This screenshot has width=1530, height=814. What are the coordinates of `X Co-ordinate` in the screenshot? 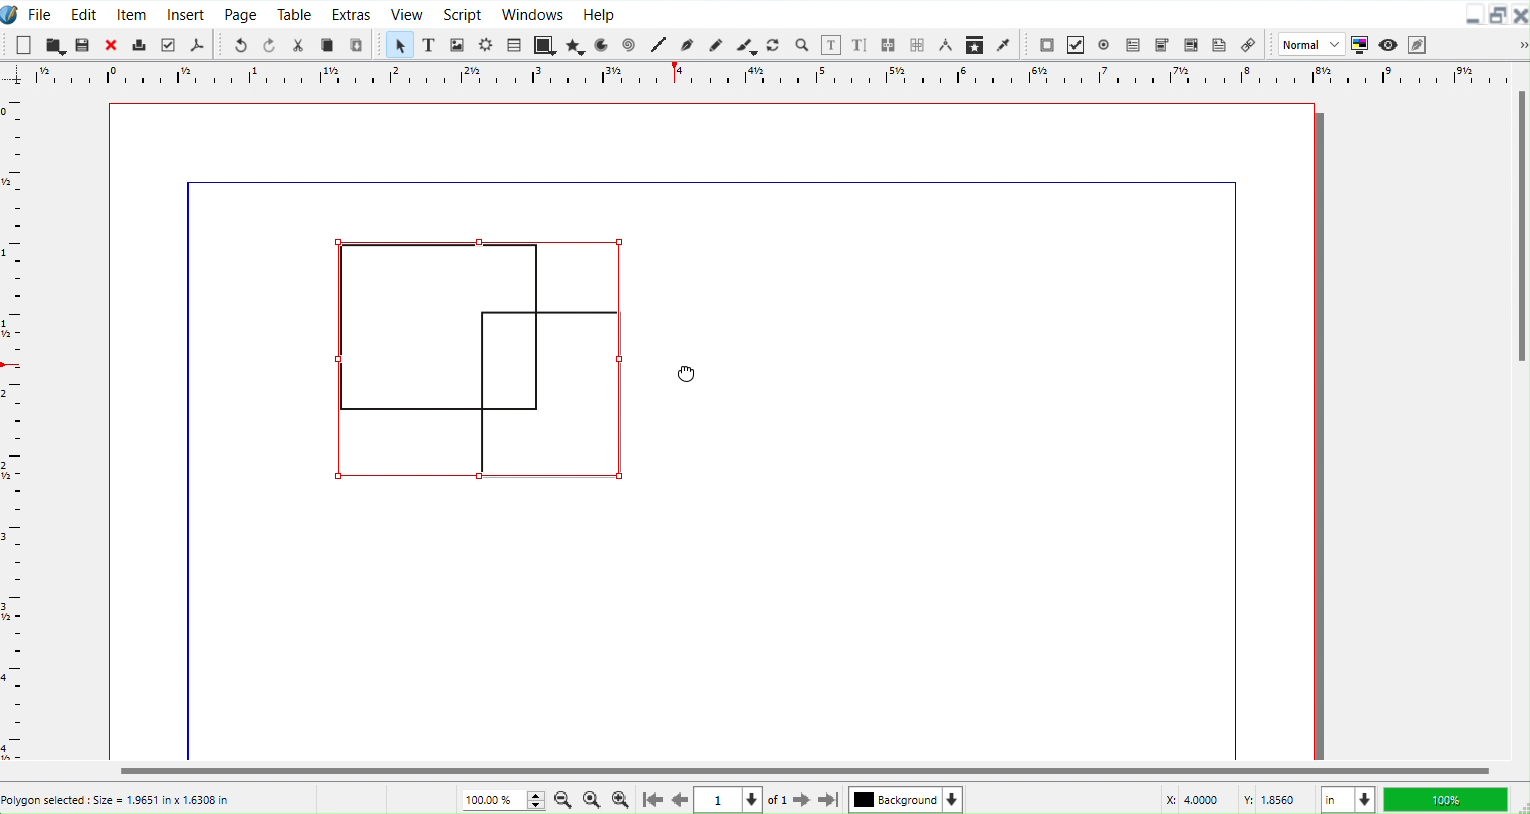 It's located at (1192, 799).